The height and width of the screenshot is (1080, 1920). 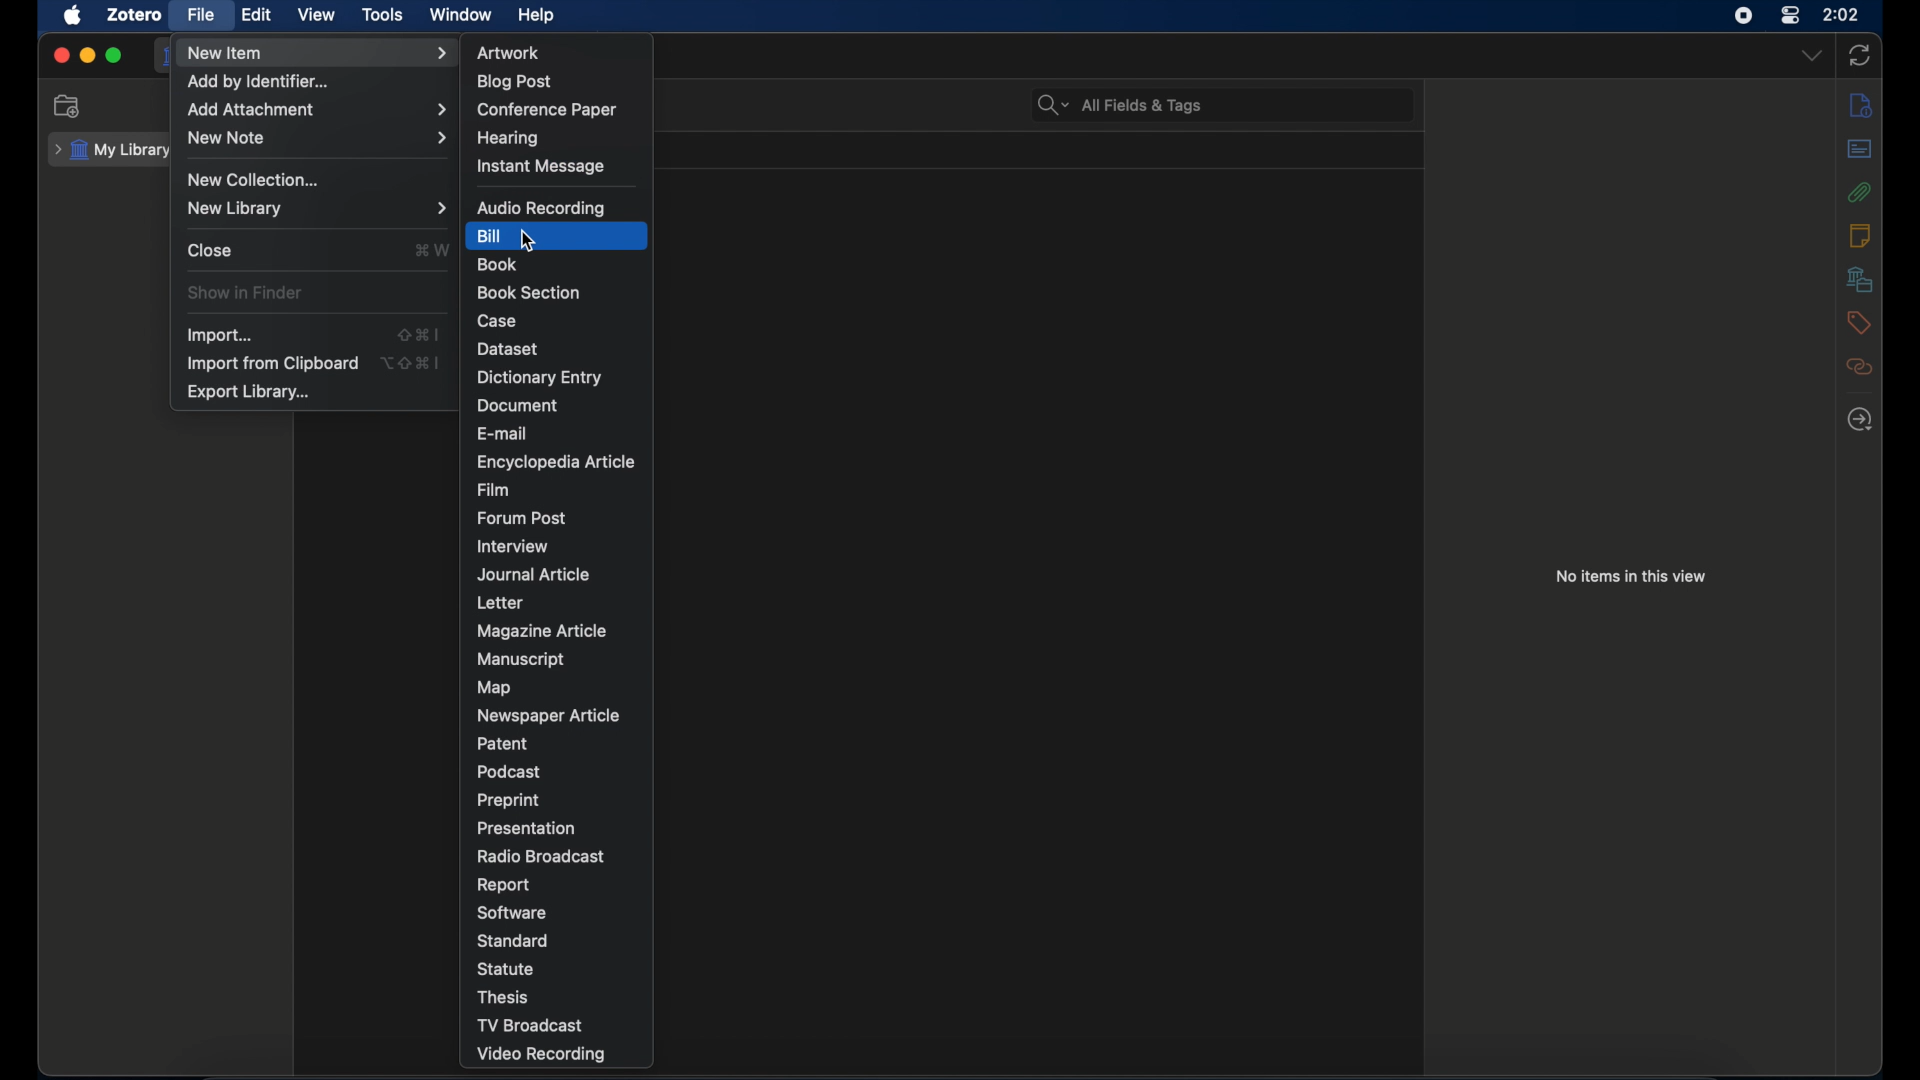 I want to click on thesis, so click(x=505, y=997).